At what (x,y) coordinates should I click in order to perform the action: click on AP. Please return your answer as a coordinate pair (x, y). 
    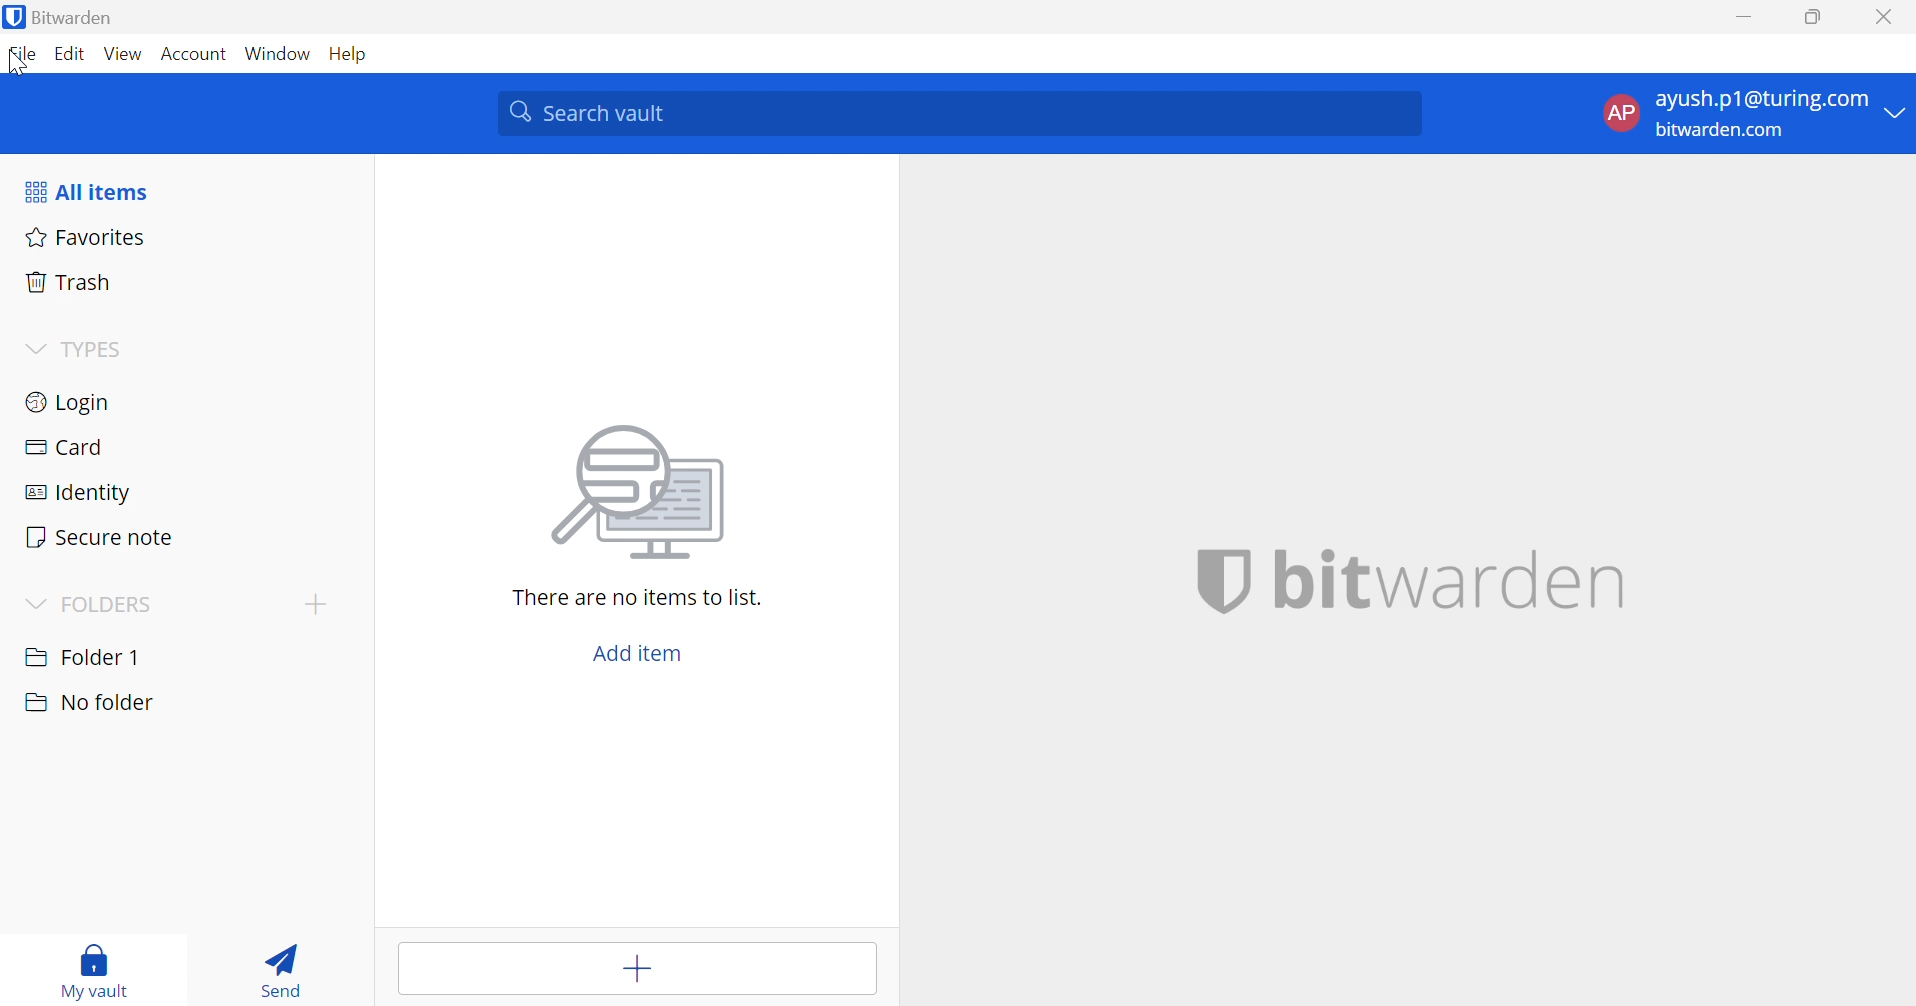
    Looking at the image, I should click on (1620, 111).